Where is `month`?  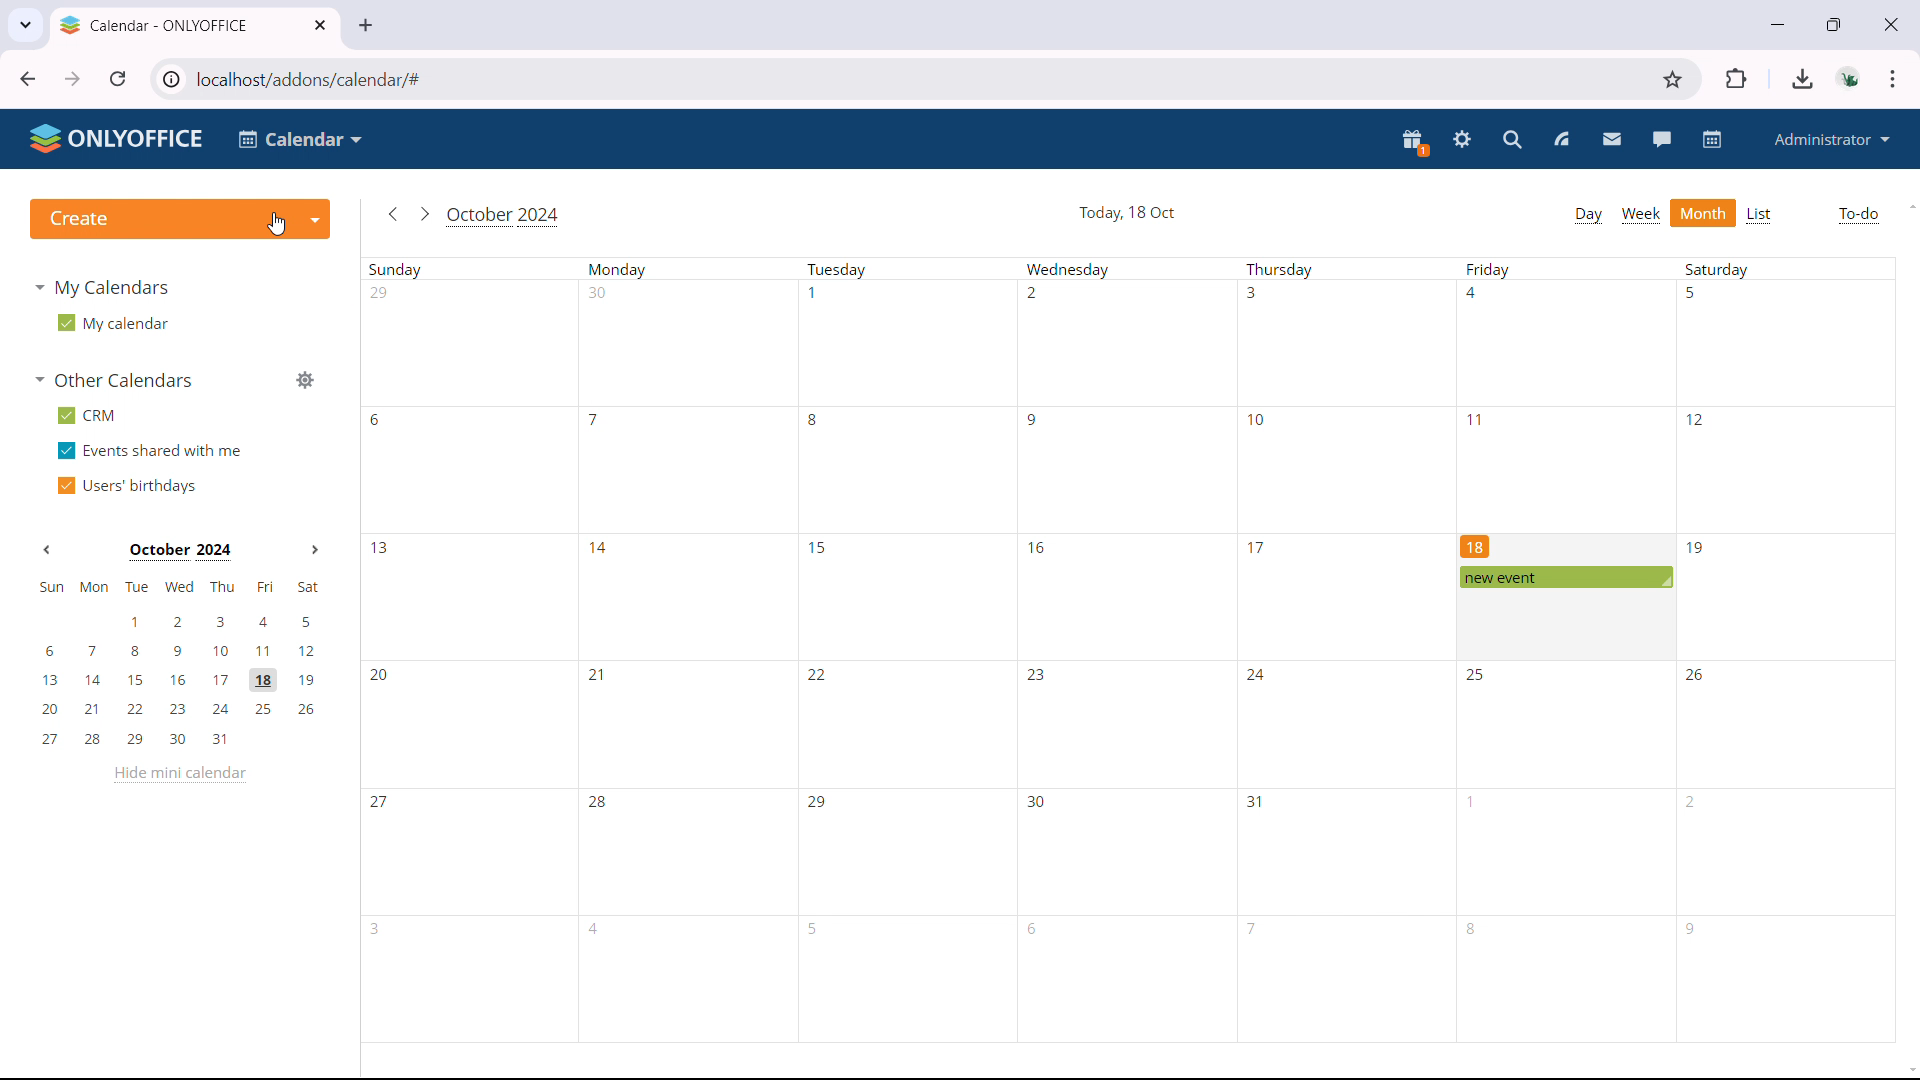 month is located at coordinates (1704, 213).